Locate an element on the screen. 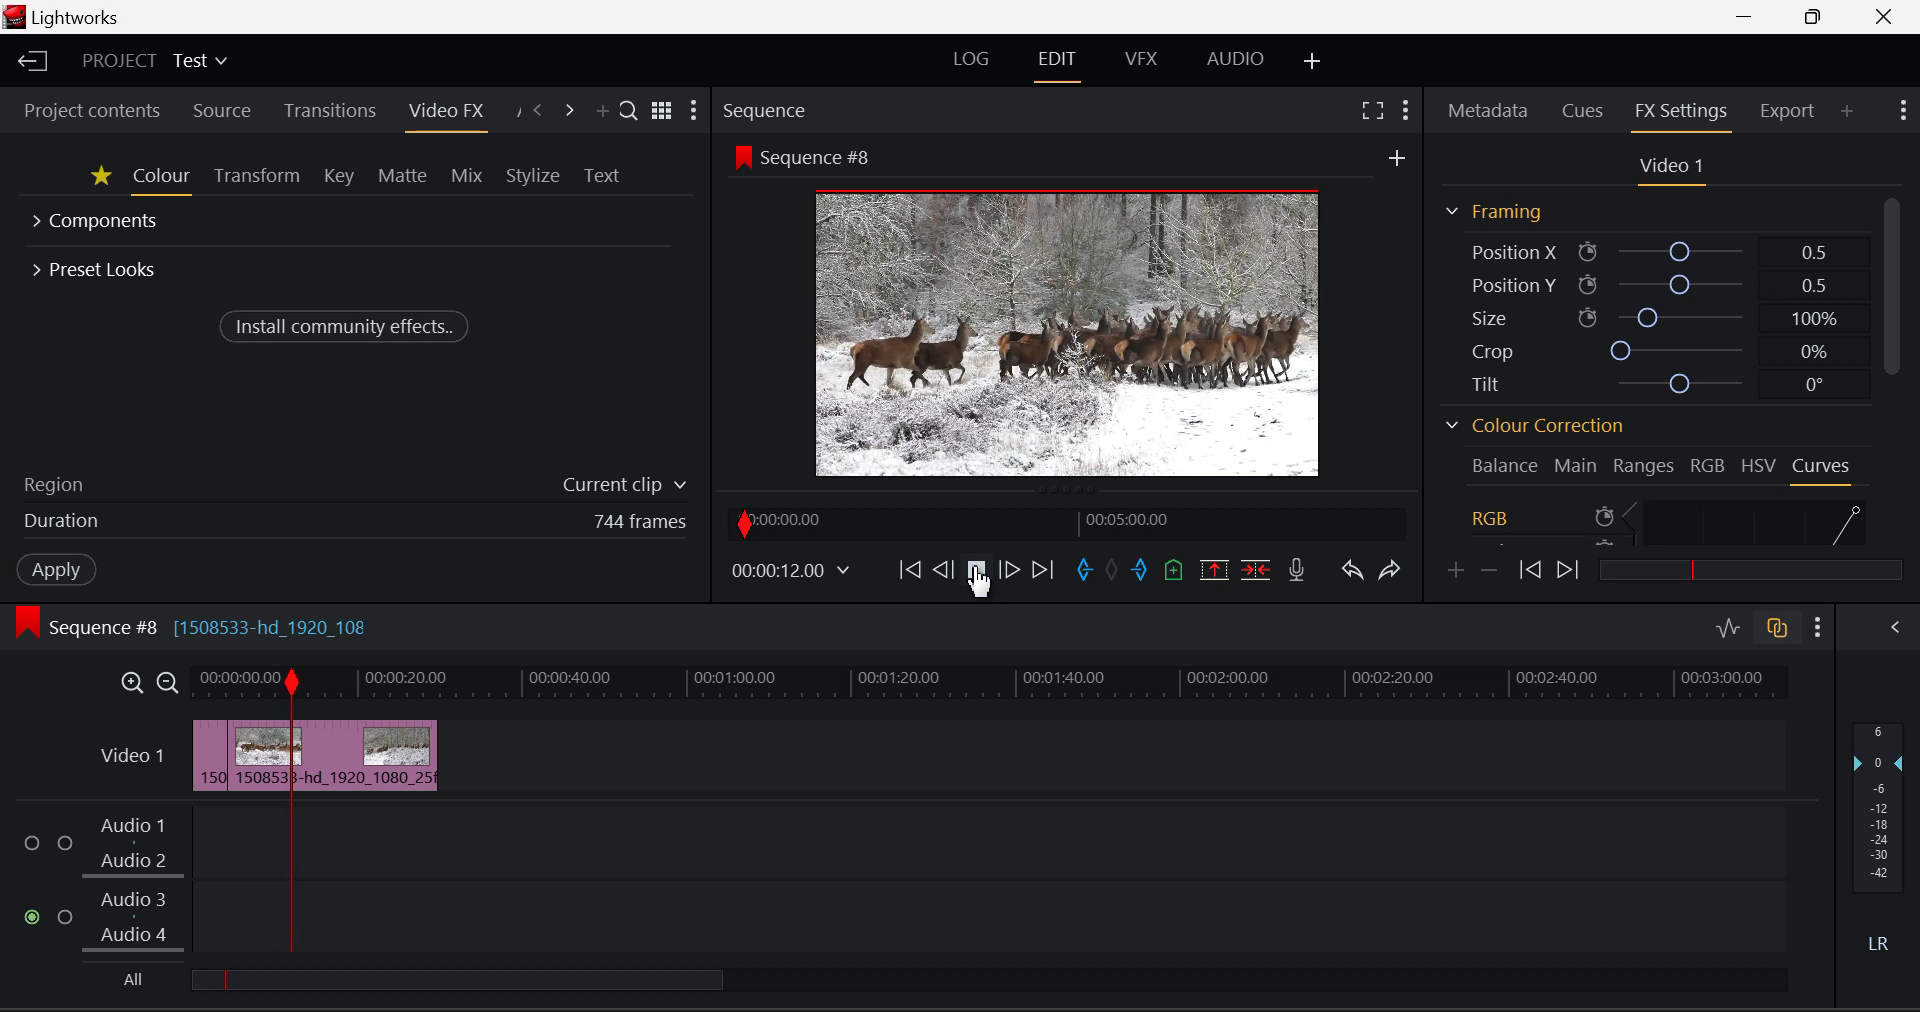 The width and height of the screenshot is (1920, 1012). Ranges is located at coordinates (1644, 465).